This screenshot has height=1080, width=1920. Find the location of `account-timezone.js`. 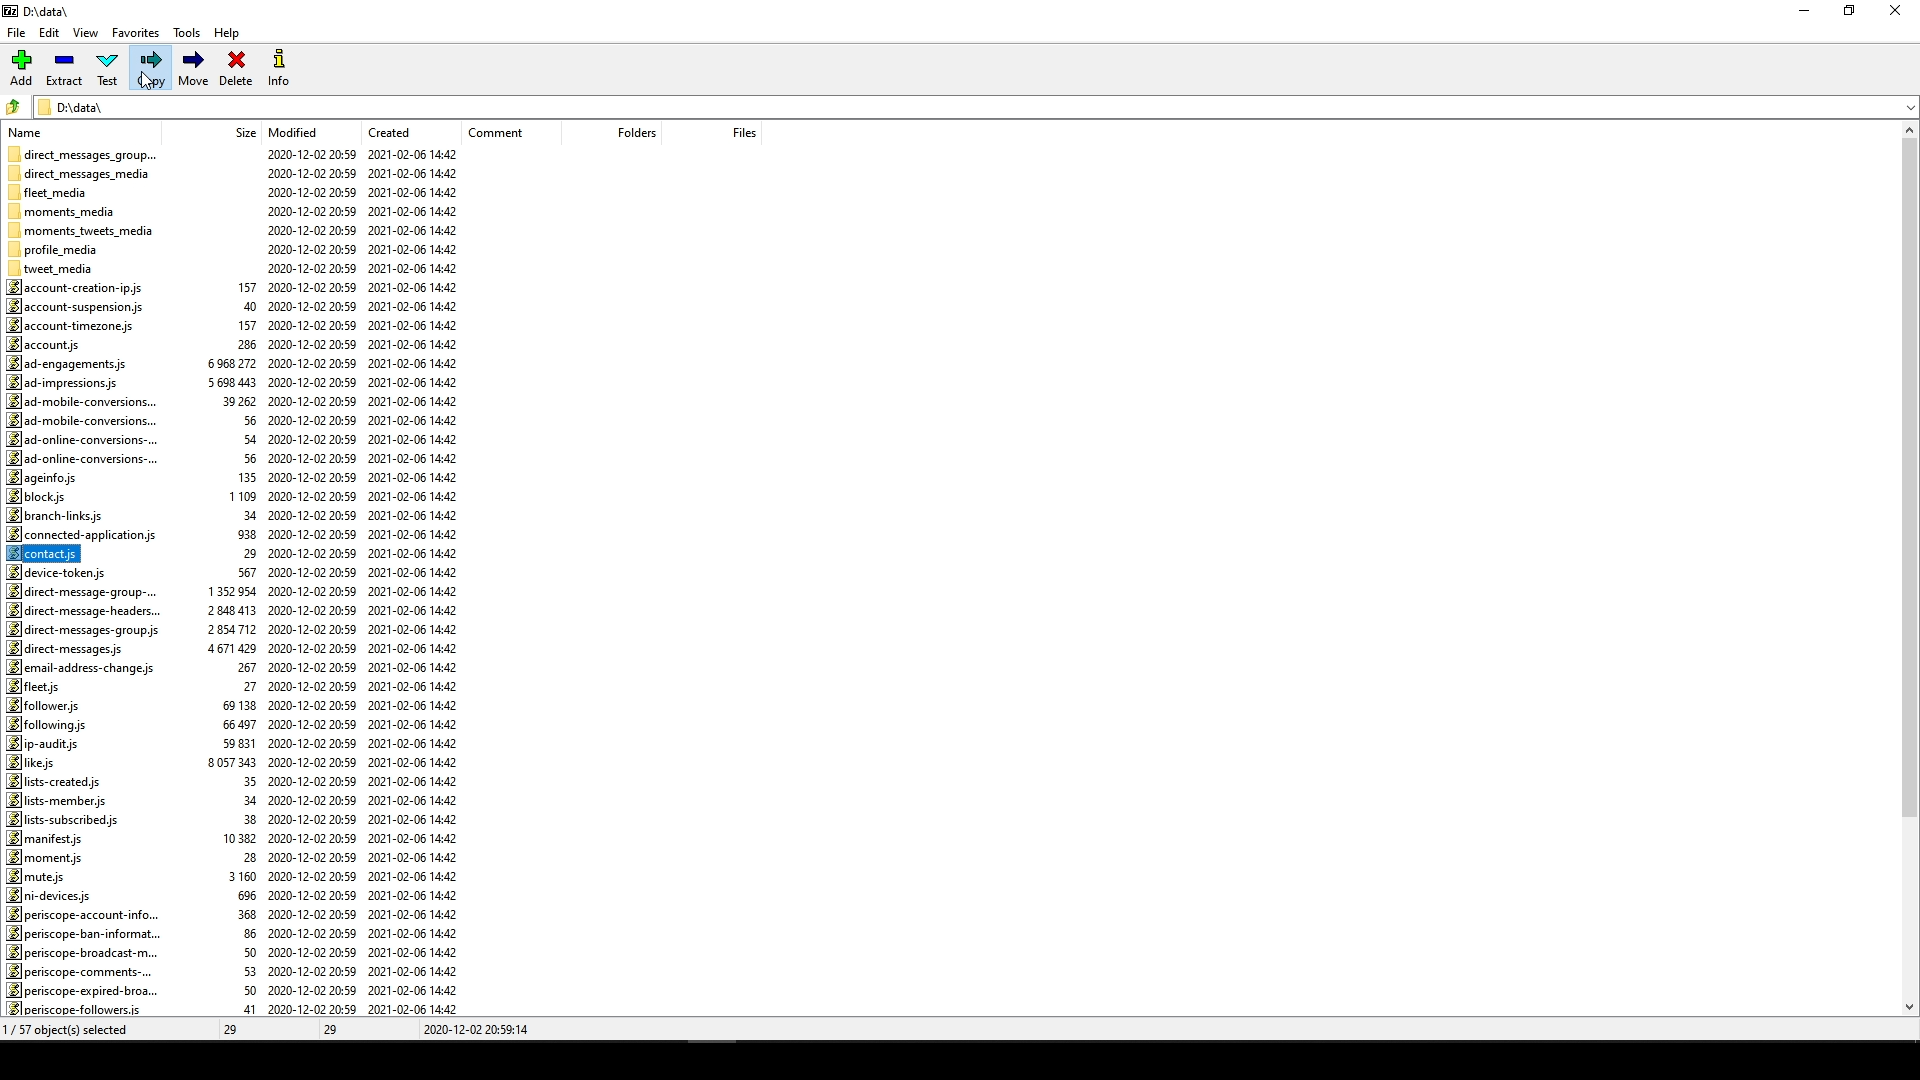

account-timezone.js is located at coordinates (71, 324).